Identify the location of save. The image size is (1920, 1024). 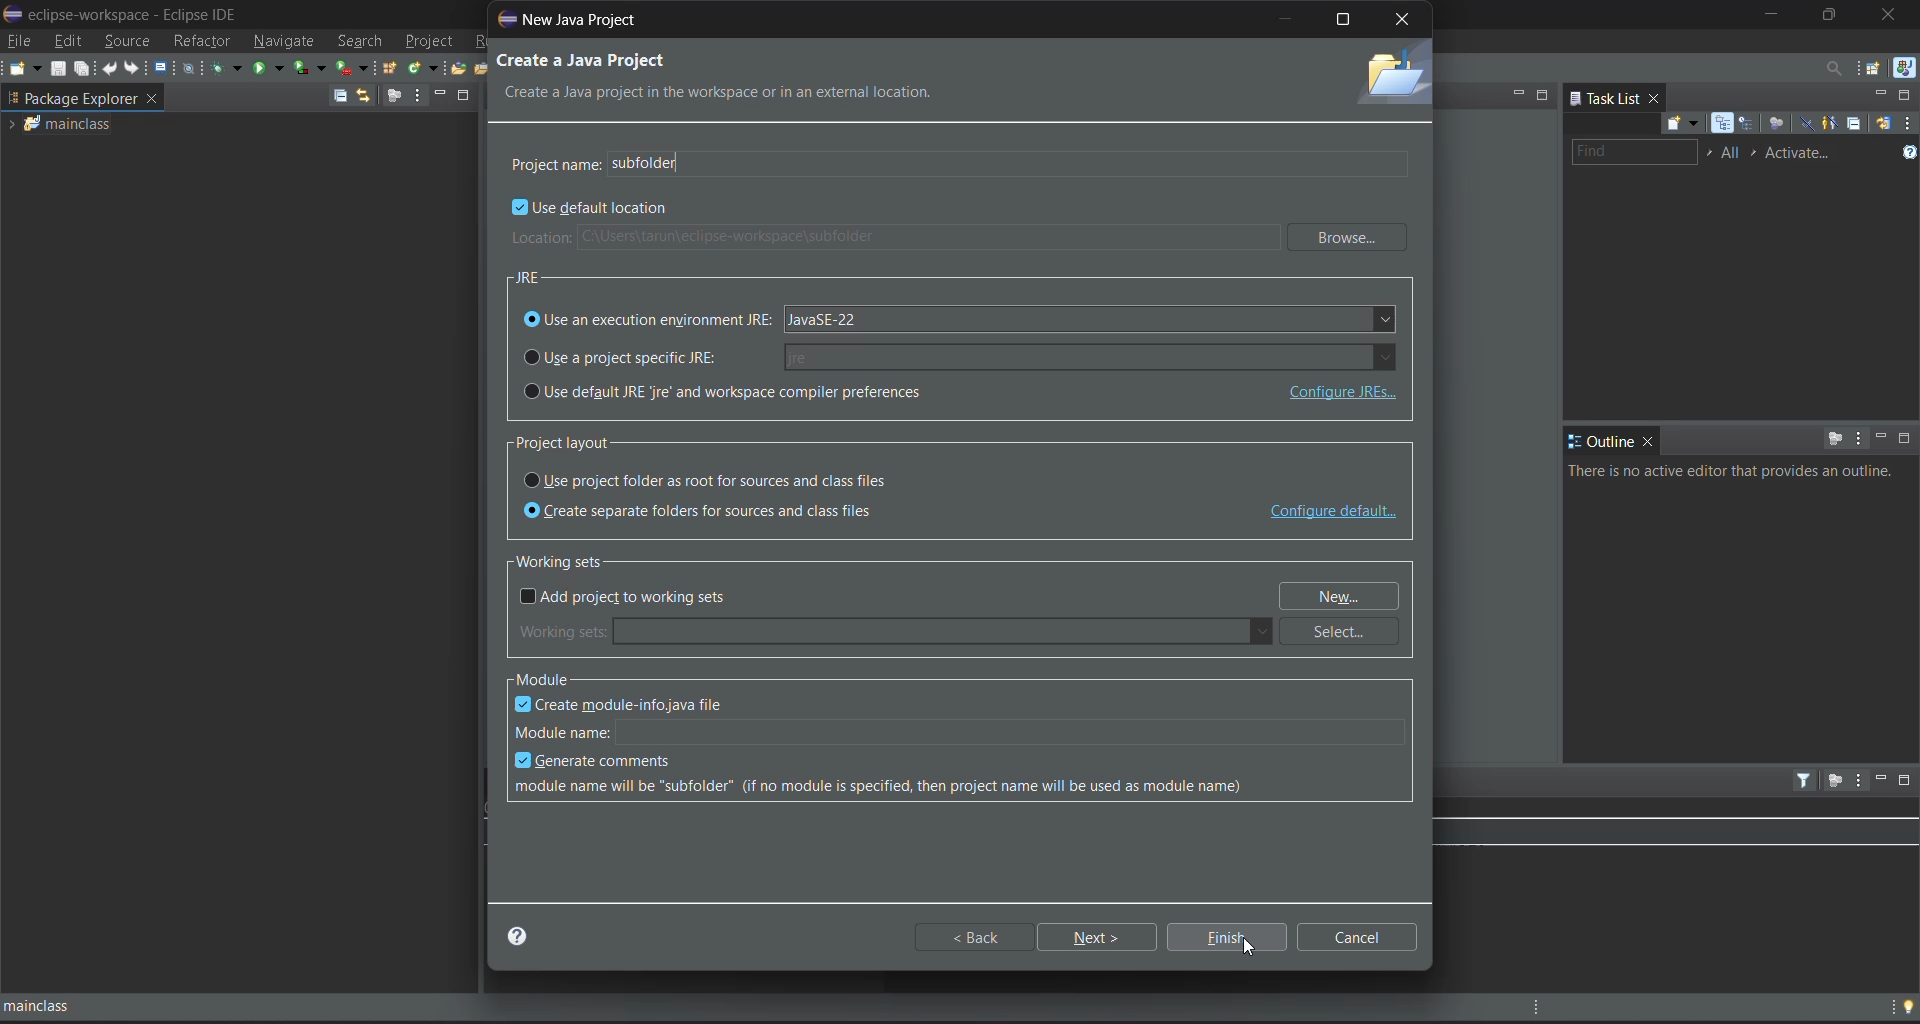
(58, 69).